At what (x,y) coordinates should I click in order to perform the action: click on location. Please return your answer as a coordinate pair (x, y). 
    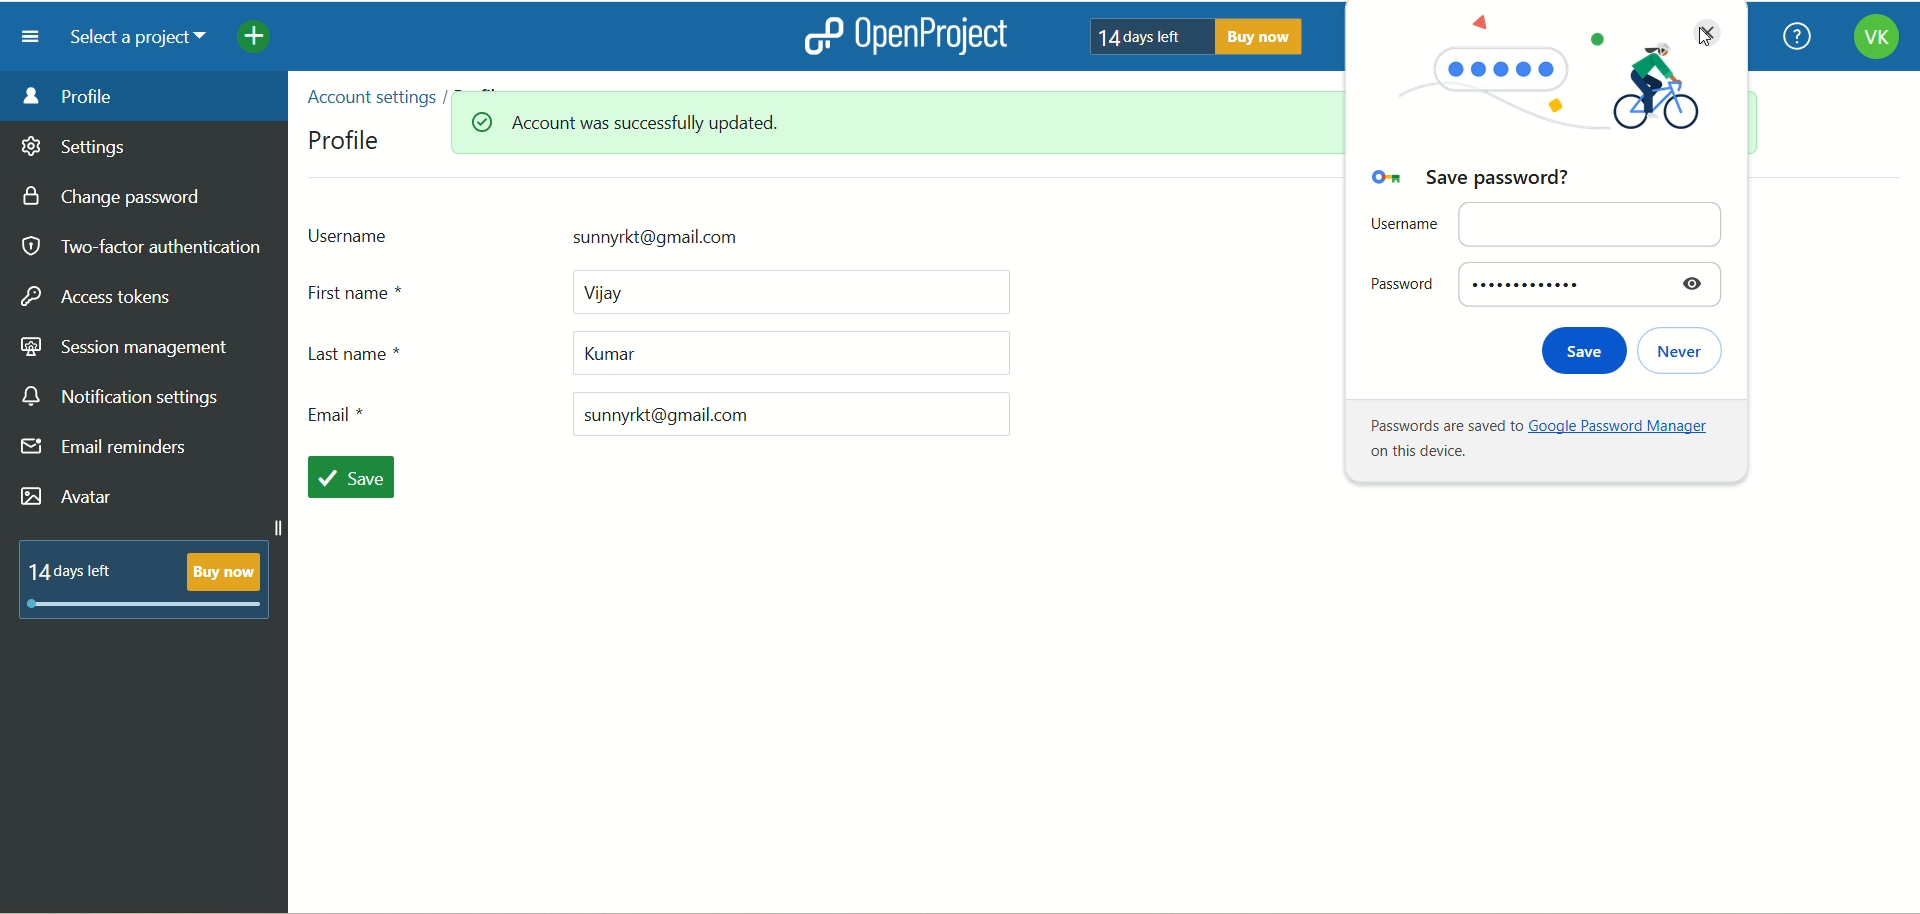
    Looking at the image, I should click on (416, 94).